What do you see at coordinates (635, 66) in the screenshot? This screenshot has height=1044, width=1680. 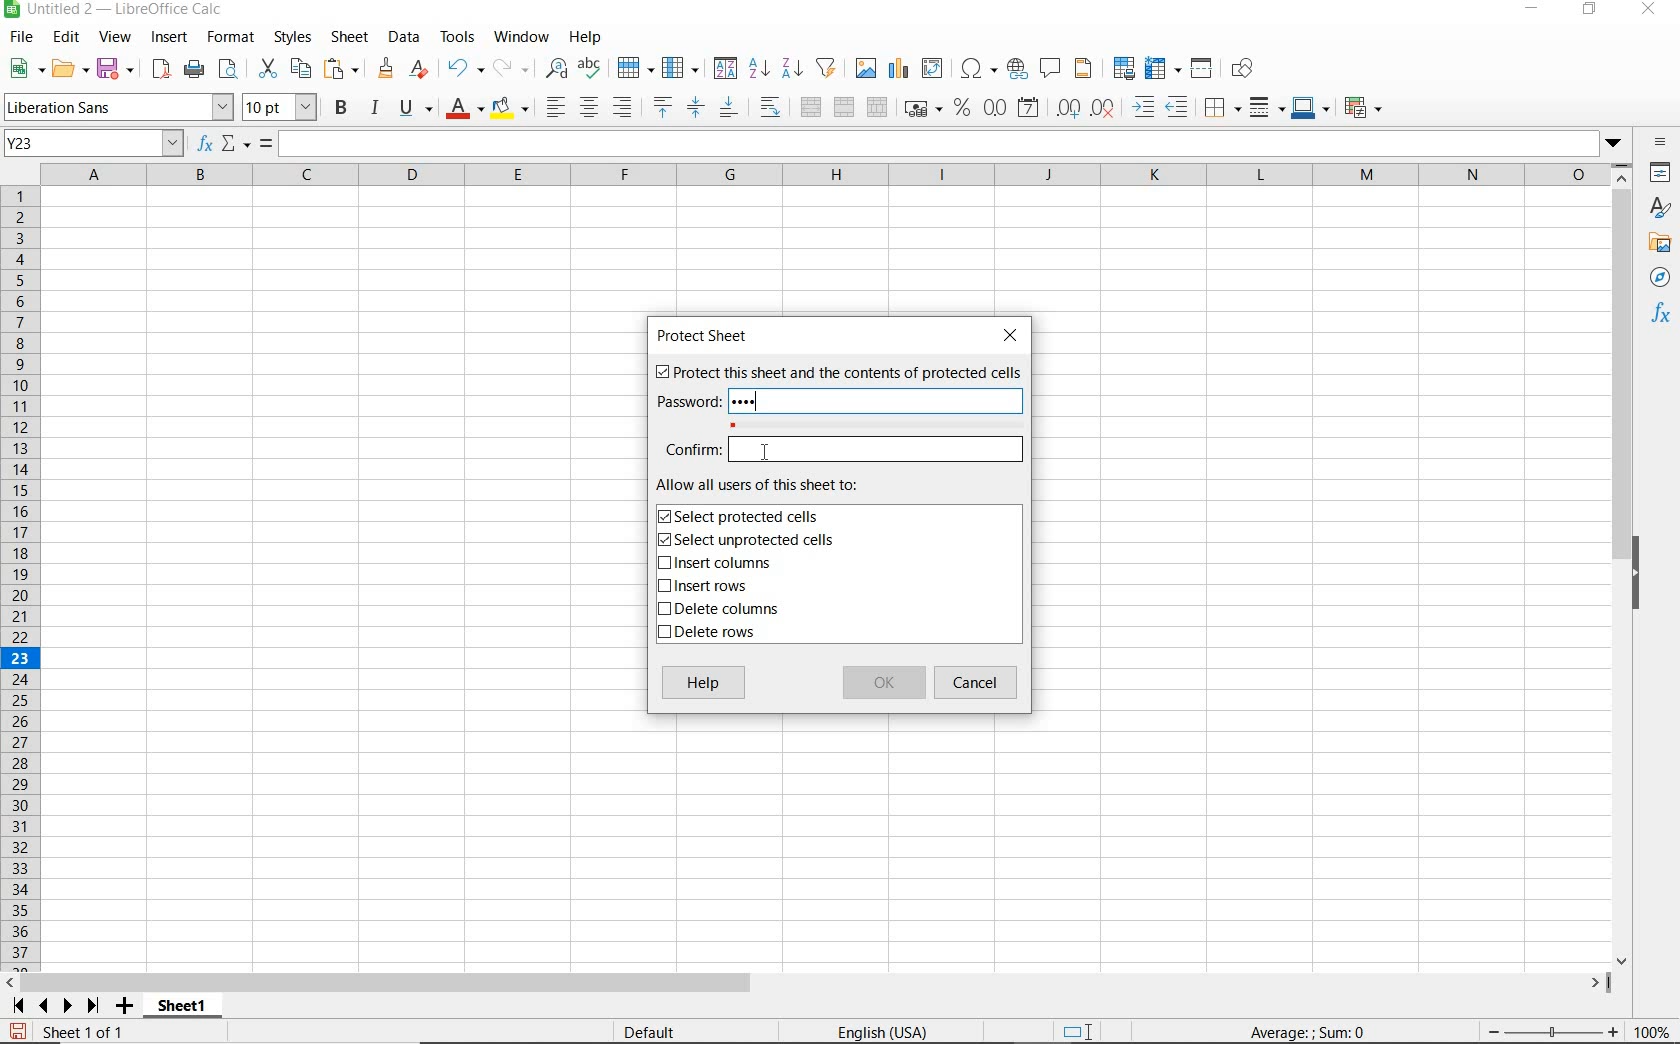 I see `ROW` at bounding box center [635, 66].